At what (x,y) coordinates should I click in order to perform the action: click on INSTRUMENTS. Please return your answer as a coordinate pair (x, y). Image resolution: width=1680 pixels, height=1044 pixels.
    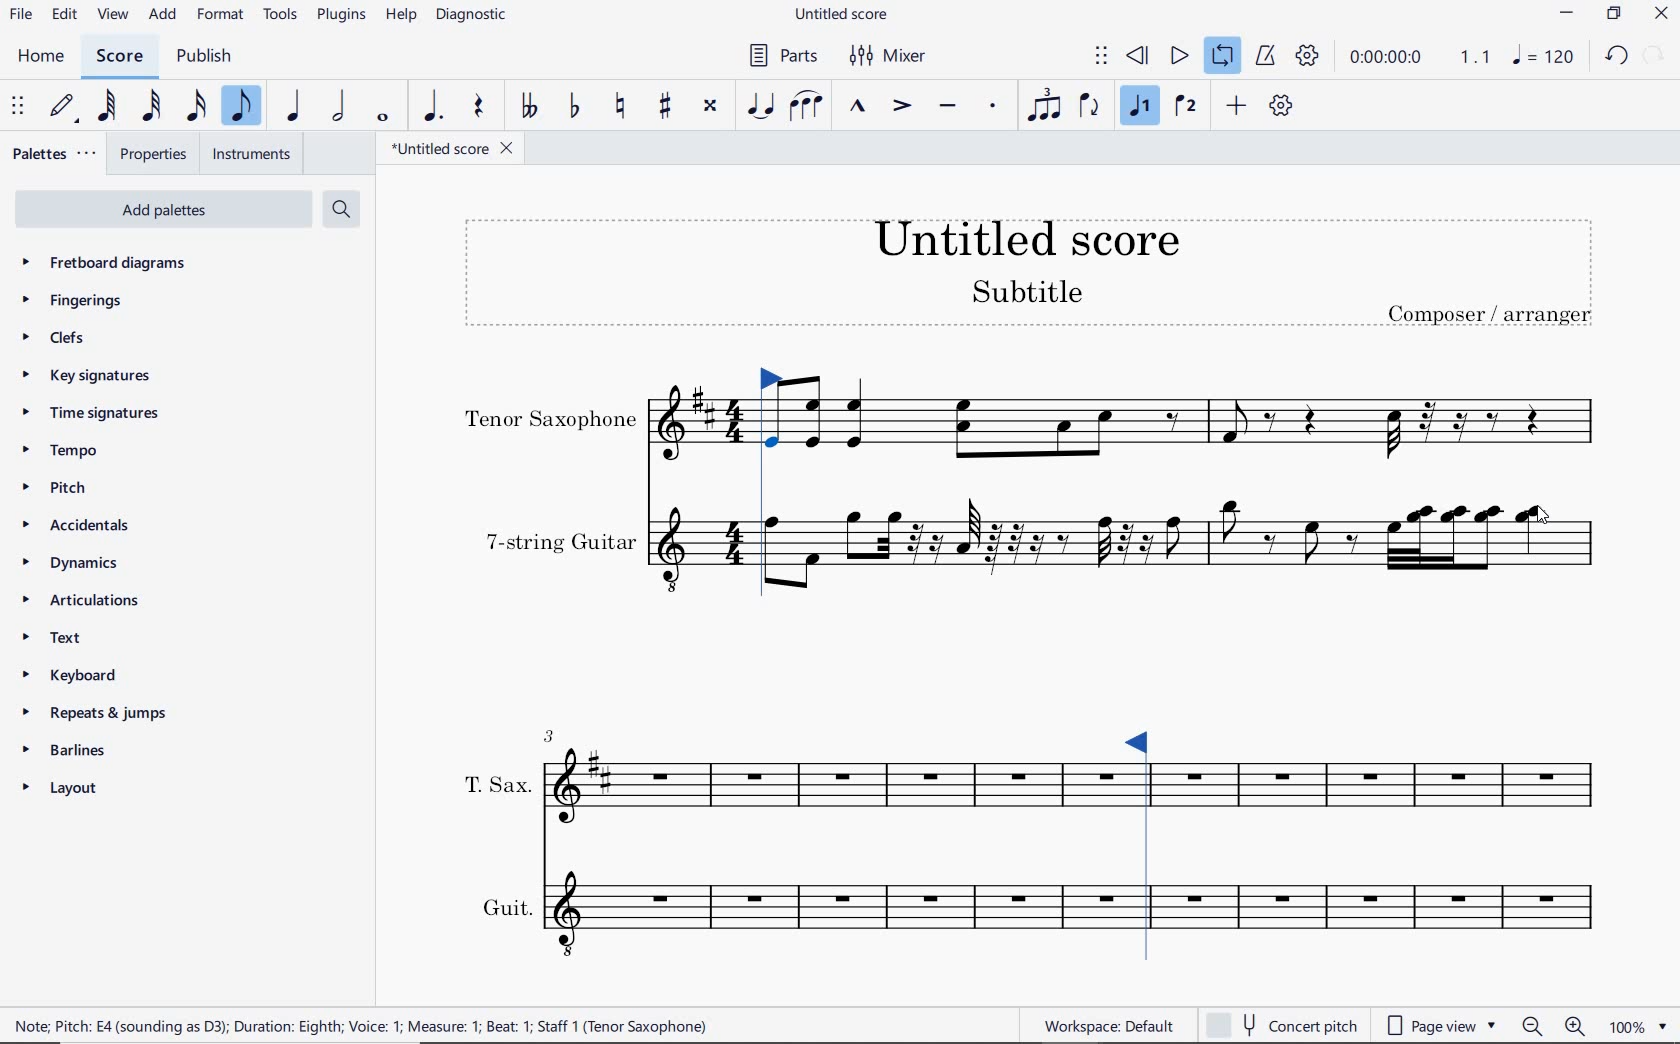
    Looking at the image, I should click on (255, 156).